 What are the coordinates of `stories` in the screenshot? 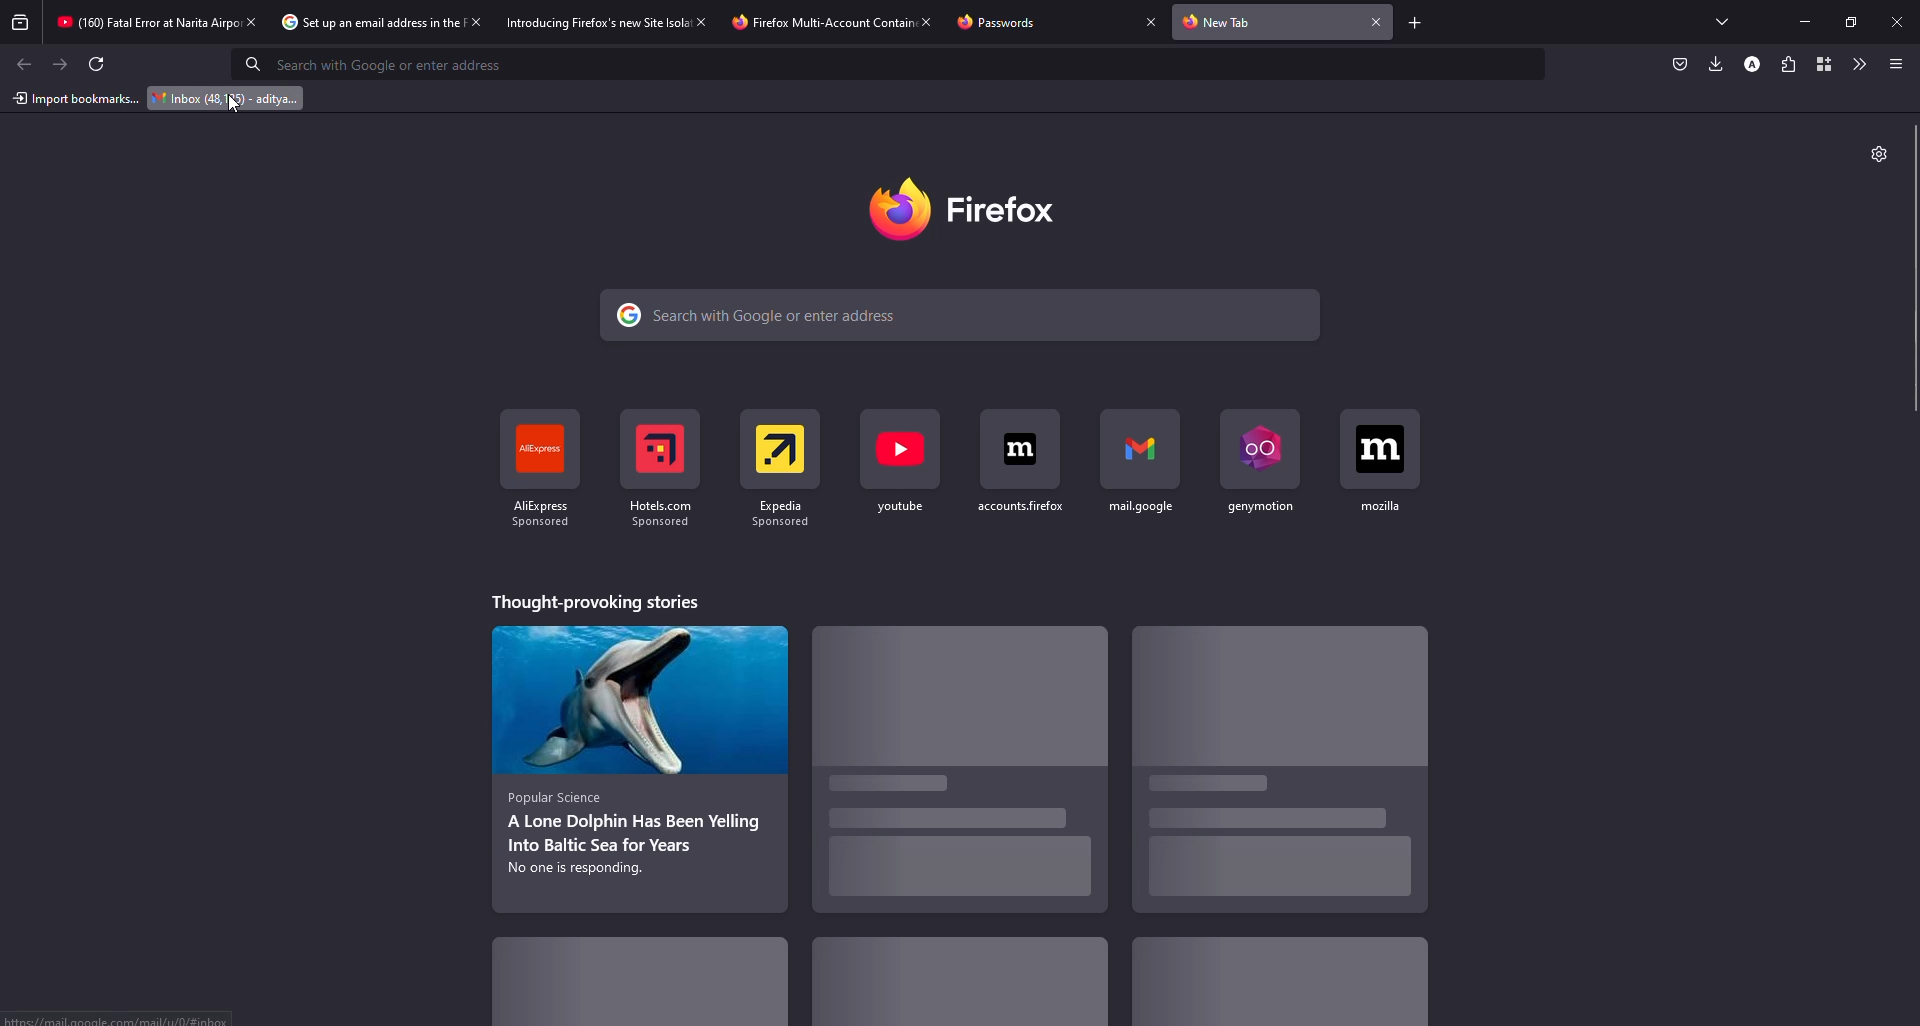 It's located at (634, 836).